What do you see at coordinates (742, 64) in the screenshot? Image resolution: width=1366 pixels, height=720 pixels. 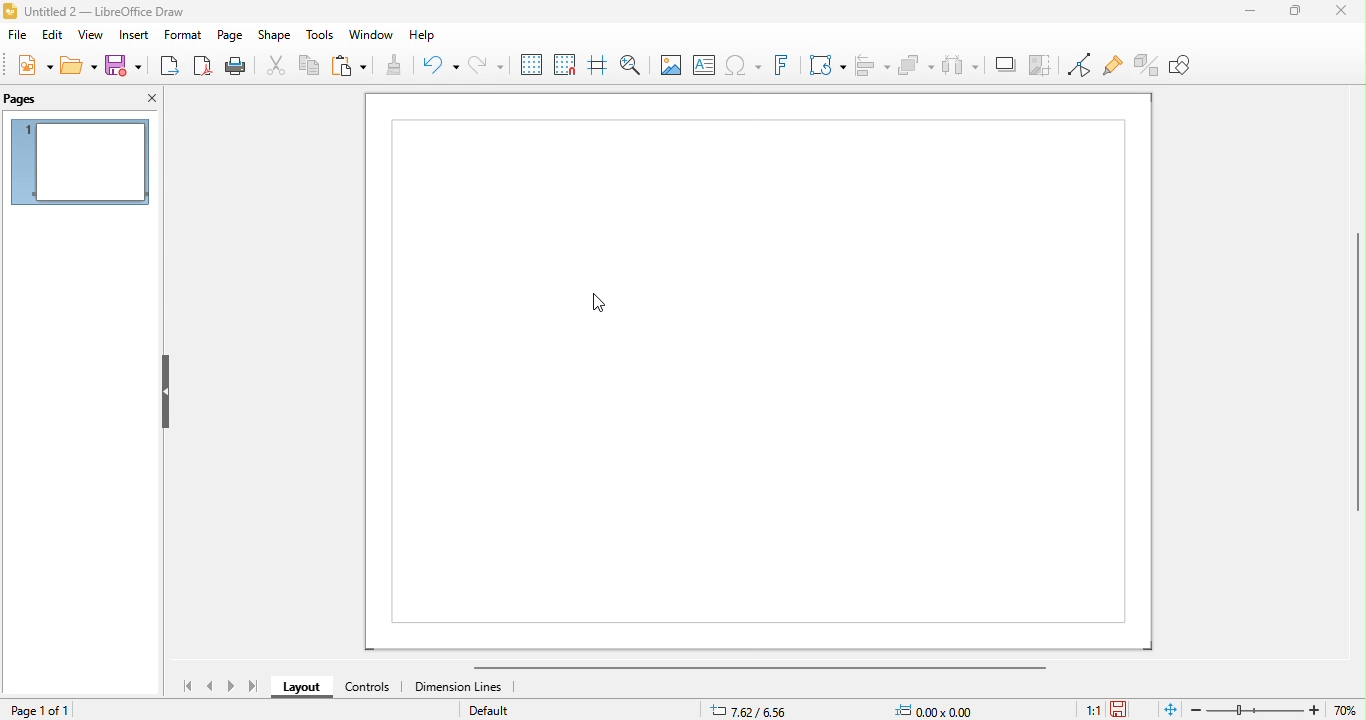 I see `special characters` at bounding box center [742, 64].